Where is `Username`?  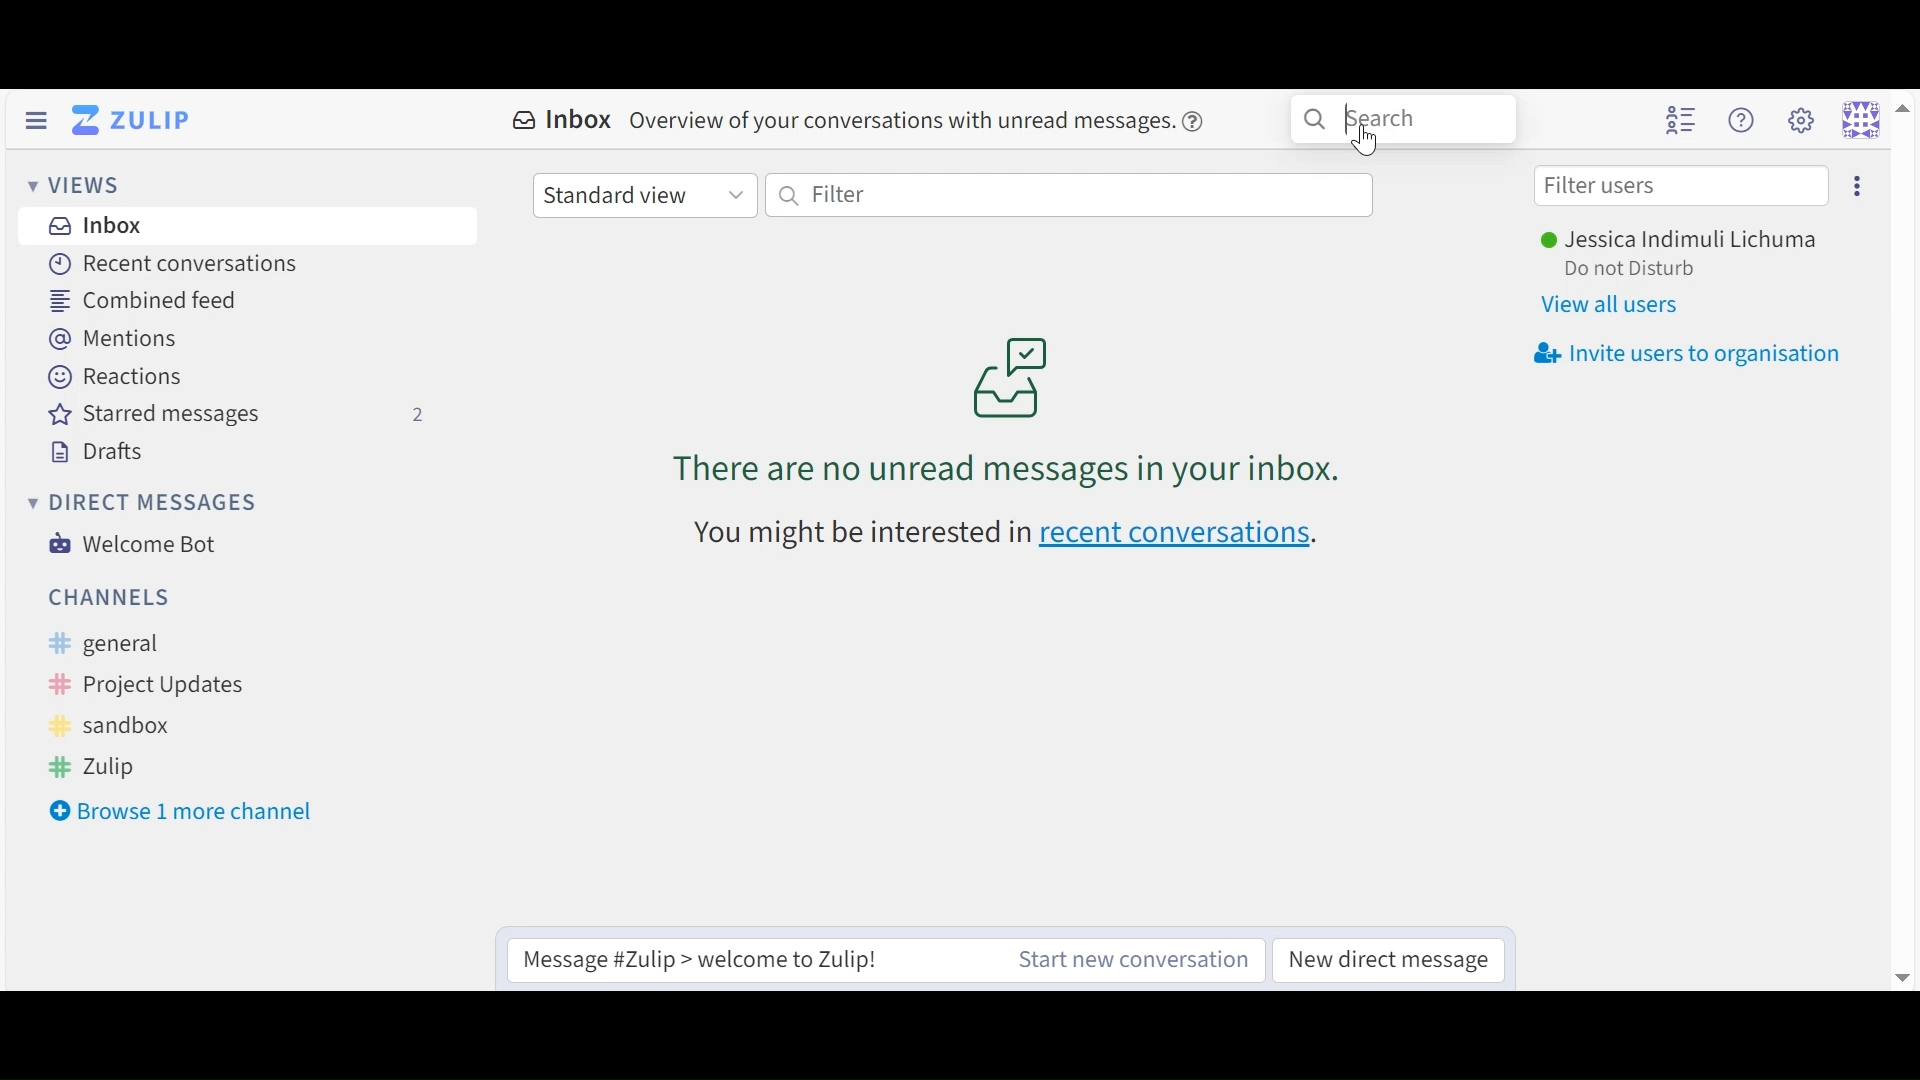
Username is located at coordinates (1691, 239).